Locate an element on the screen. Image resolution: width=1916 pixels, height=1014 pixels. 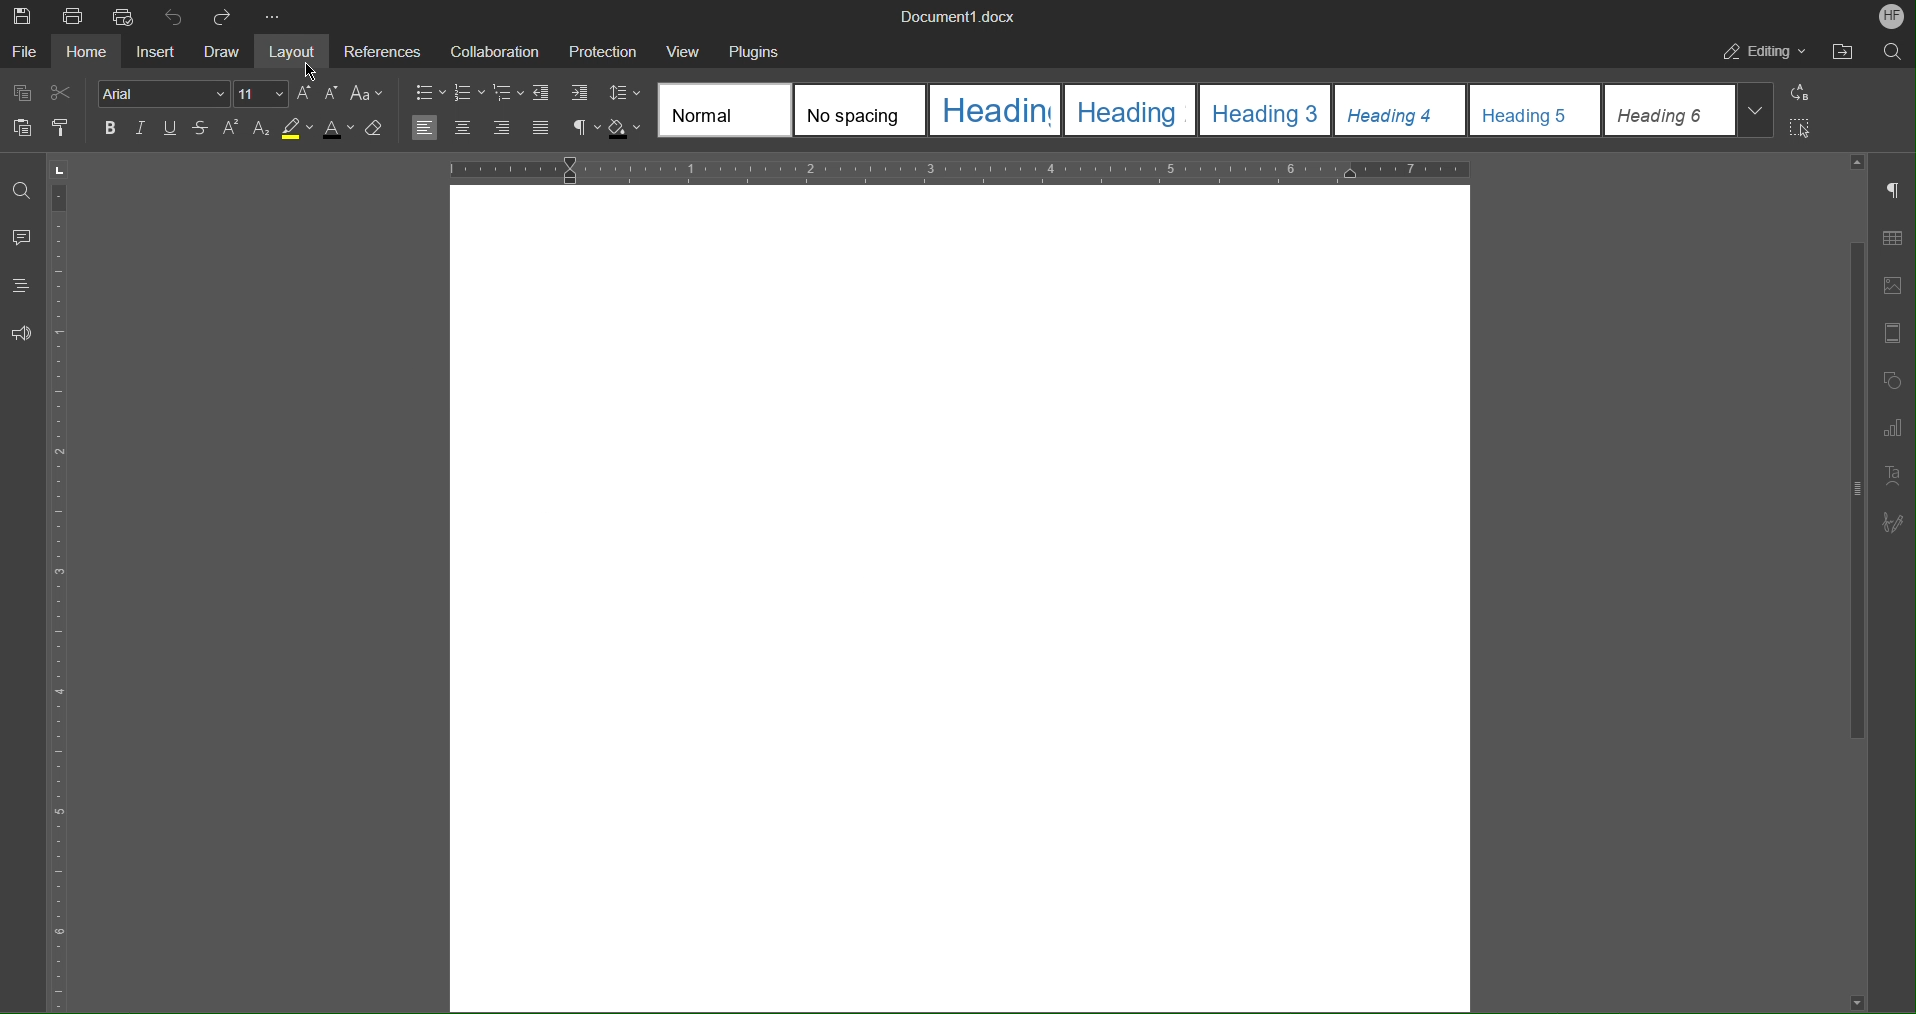
Headings is located at coordinates (20, 285).